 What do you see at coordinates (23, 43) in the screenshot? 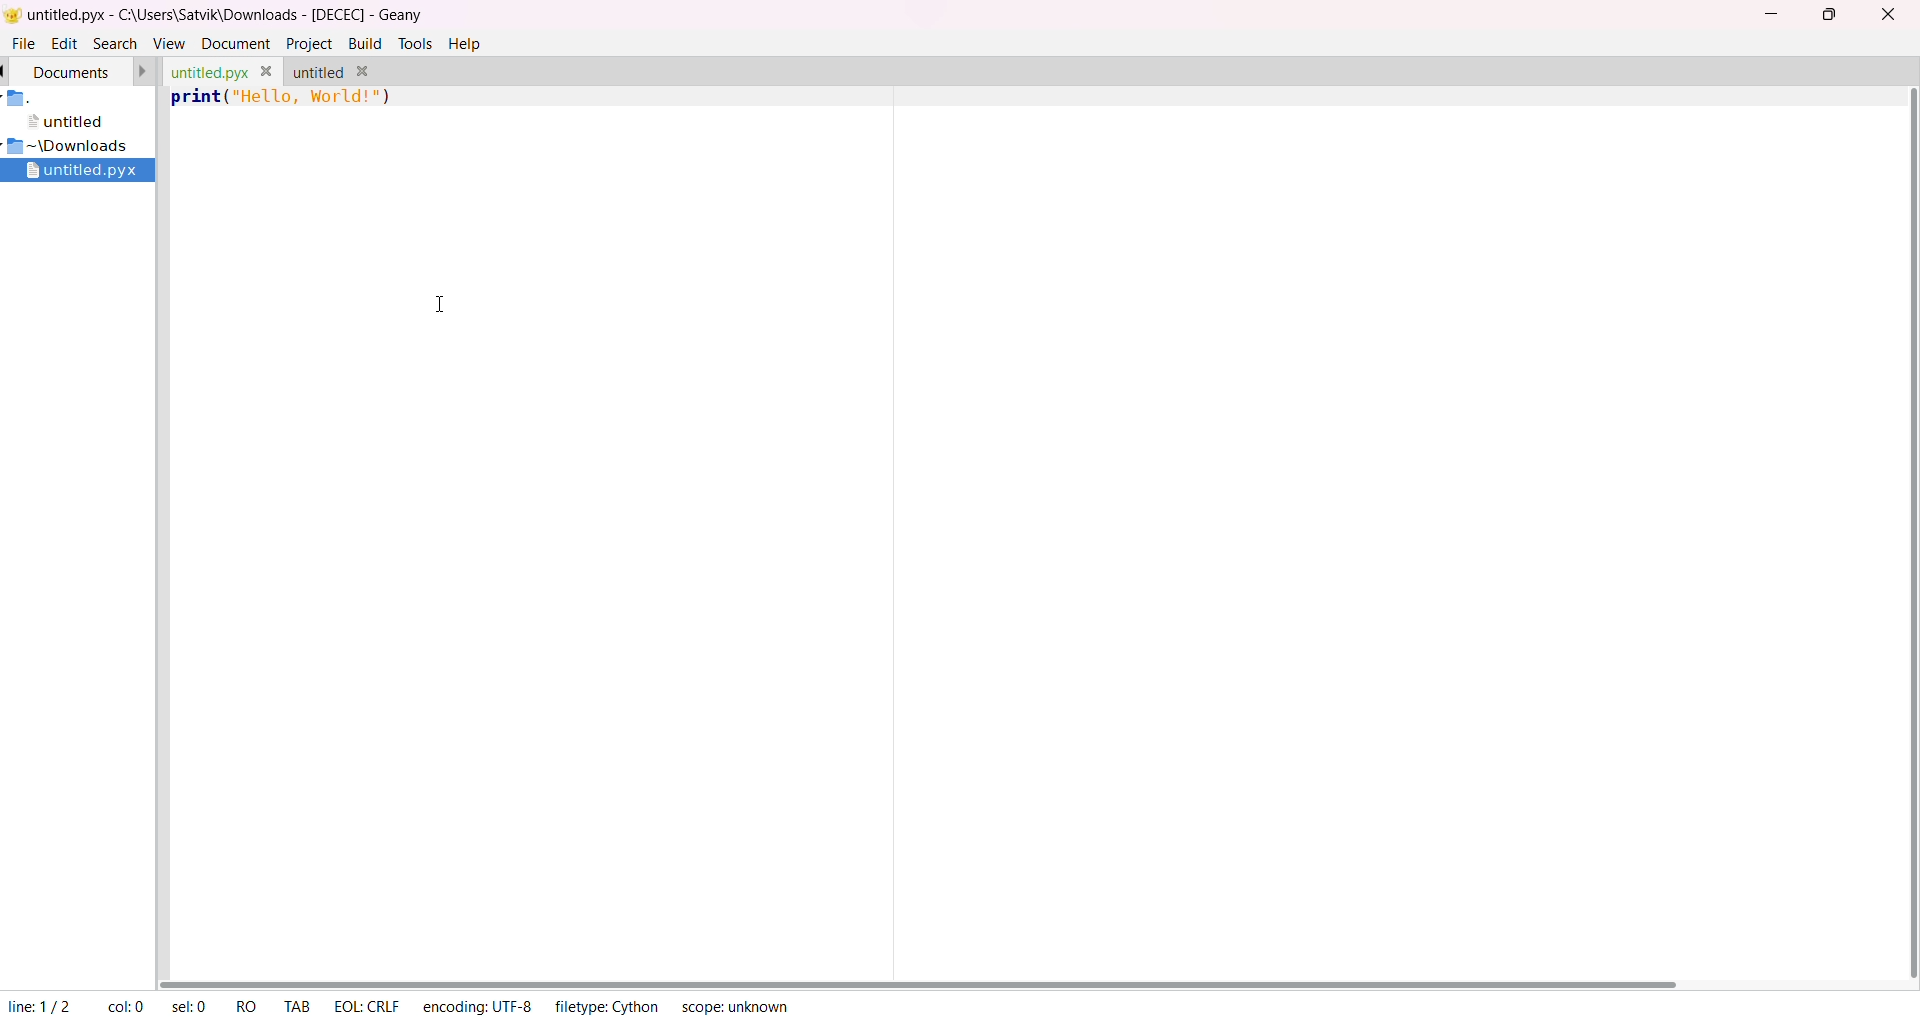
I see `file` at bounding box center [23, 43].